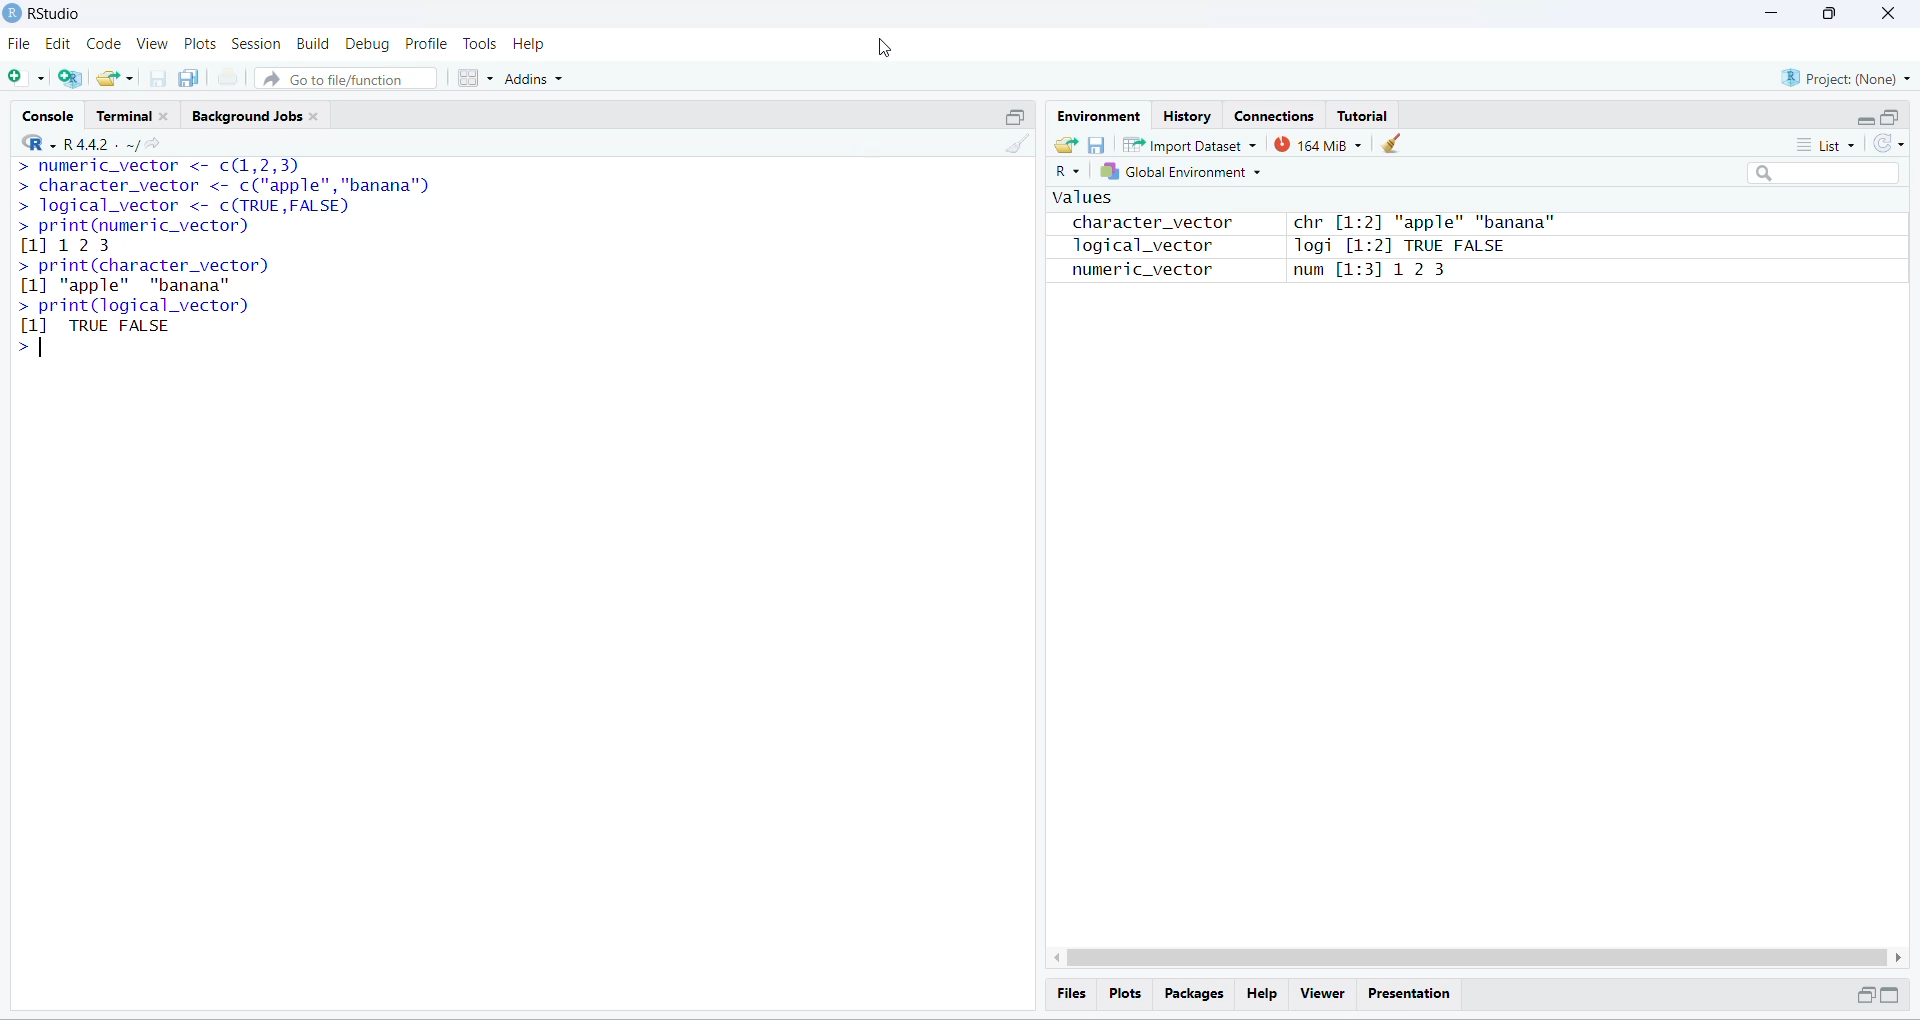  What do you see at coordinates (1886, 13) in the screenshot?
I see `close` at bounding box center [1886, 13].